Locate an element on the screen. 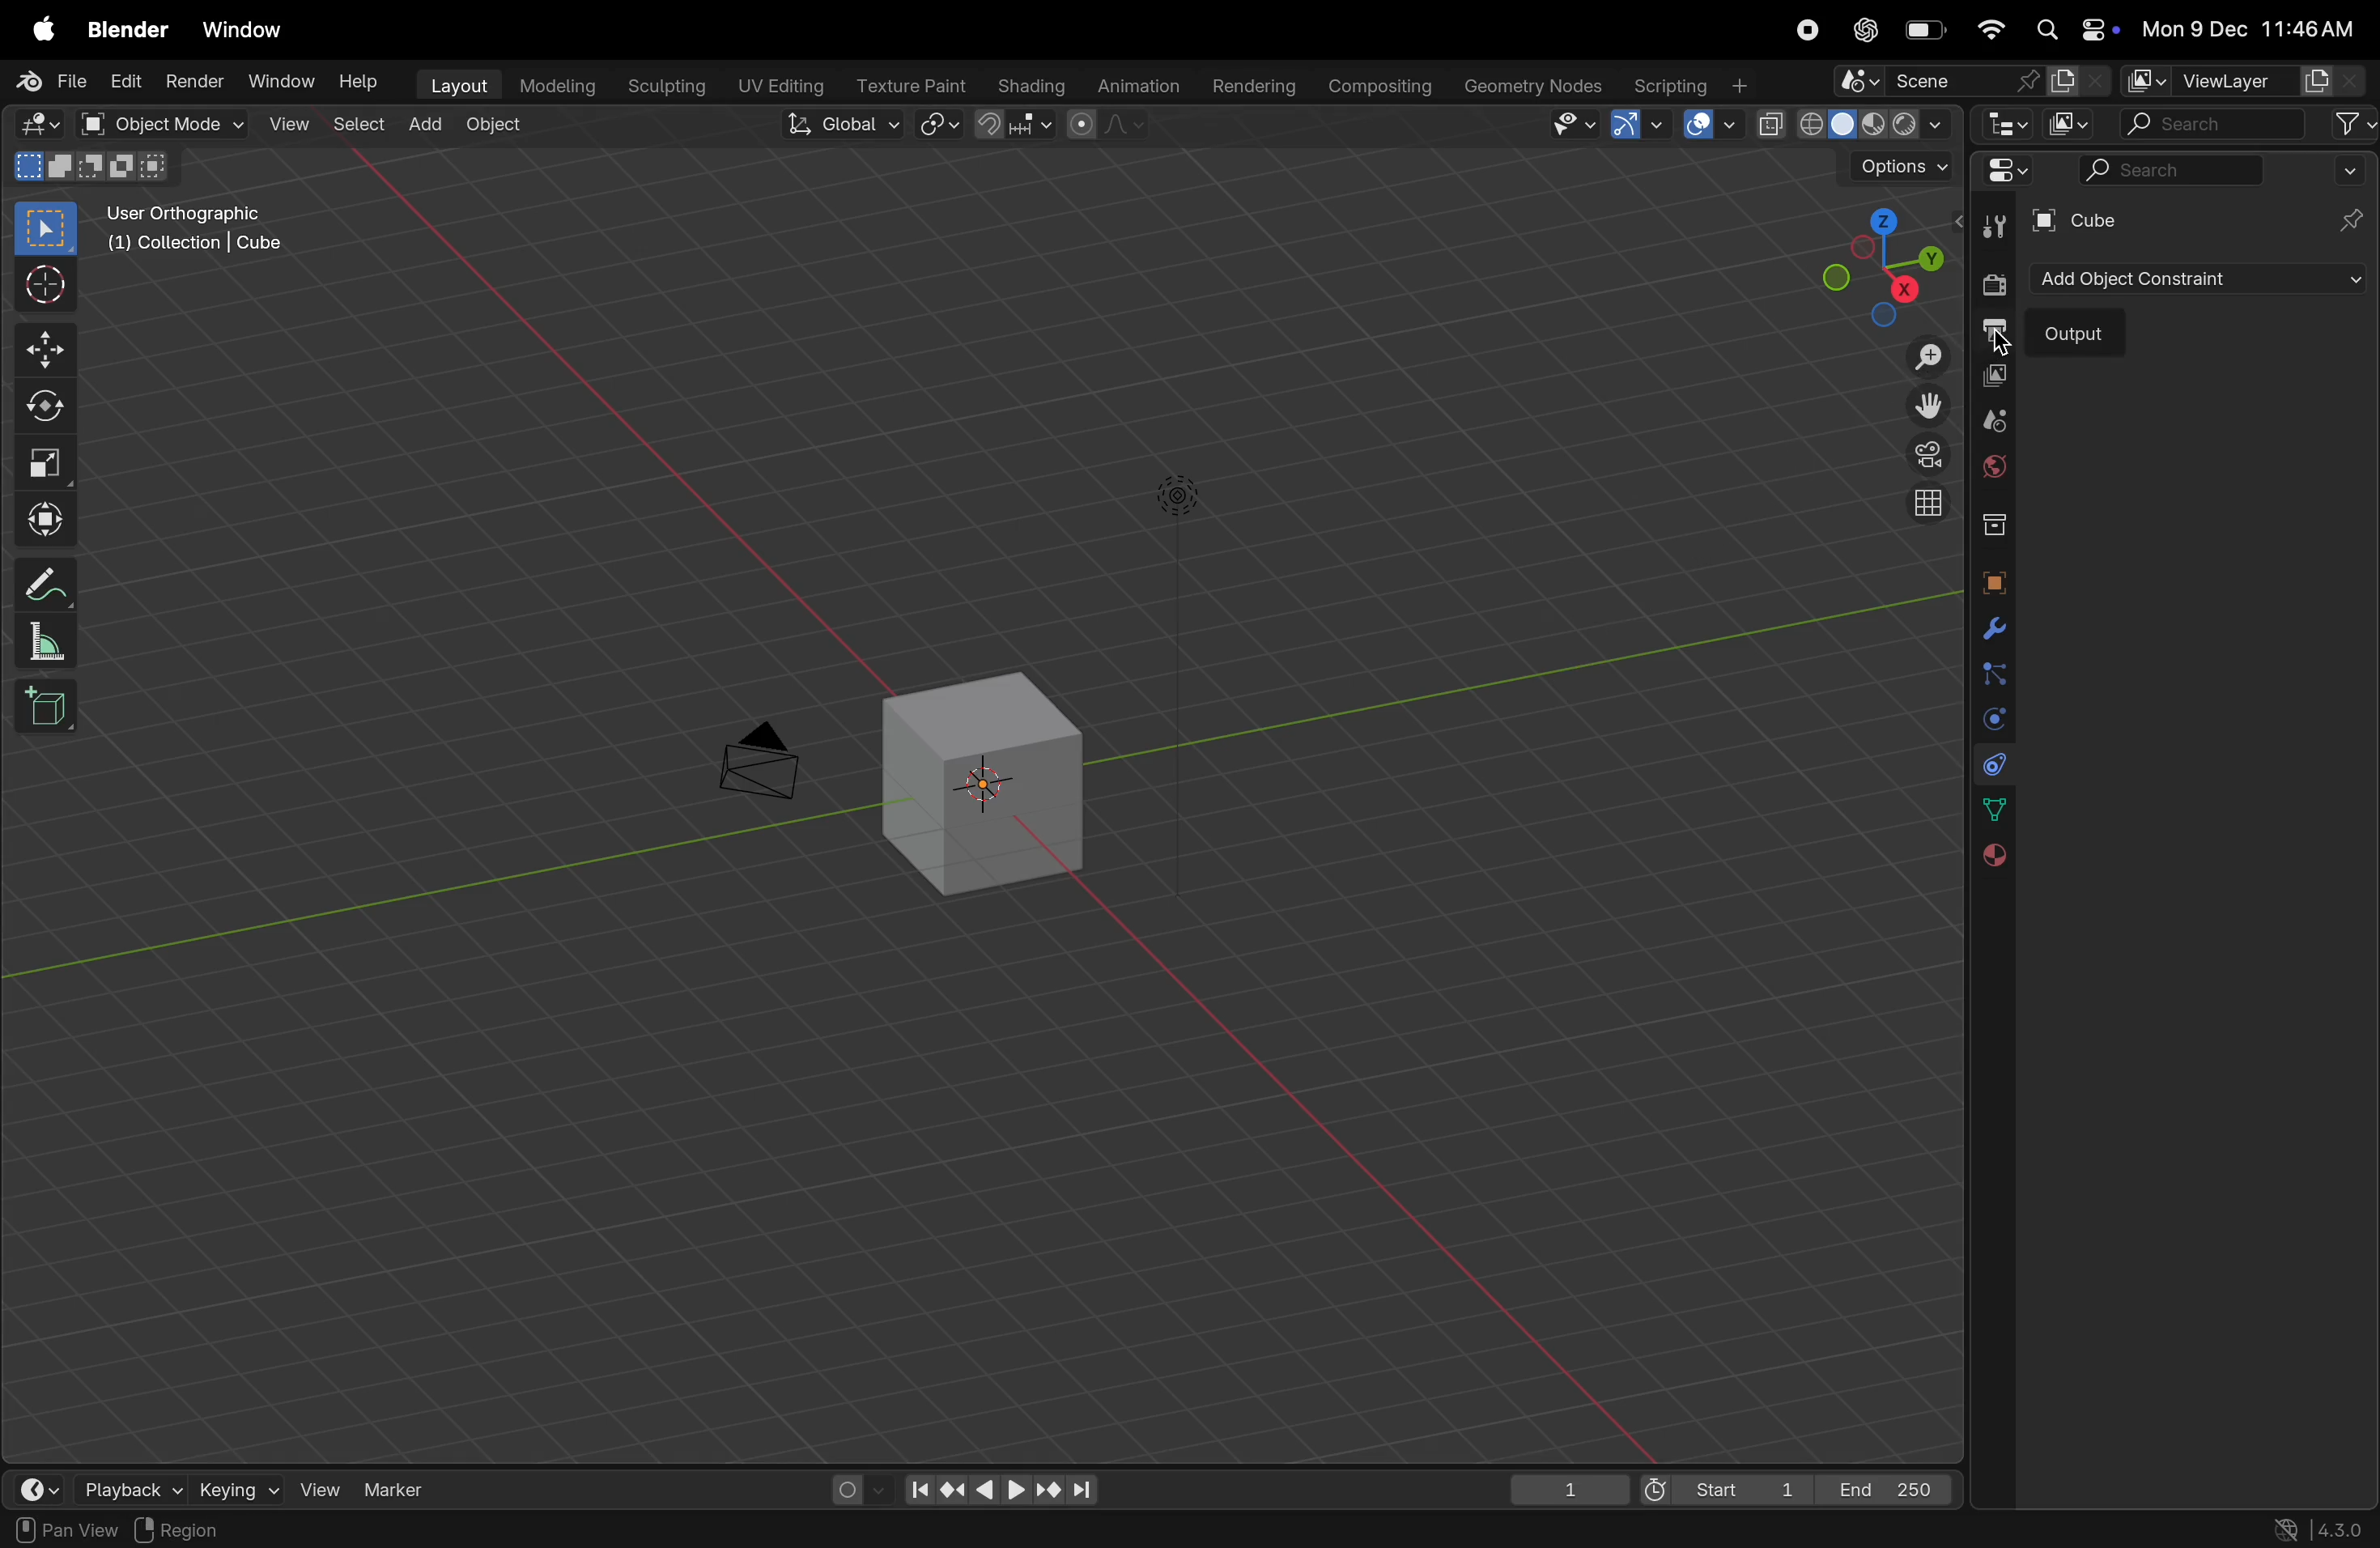 The image size is (2380, 1548). Sculpting is located at coordinates (661, 85).